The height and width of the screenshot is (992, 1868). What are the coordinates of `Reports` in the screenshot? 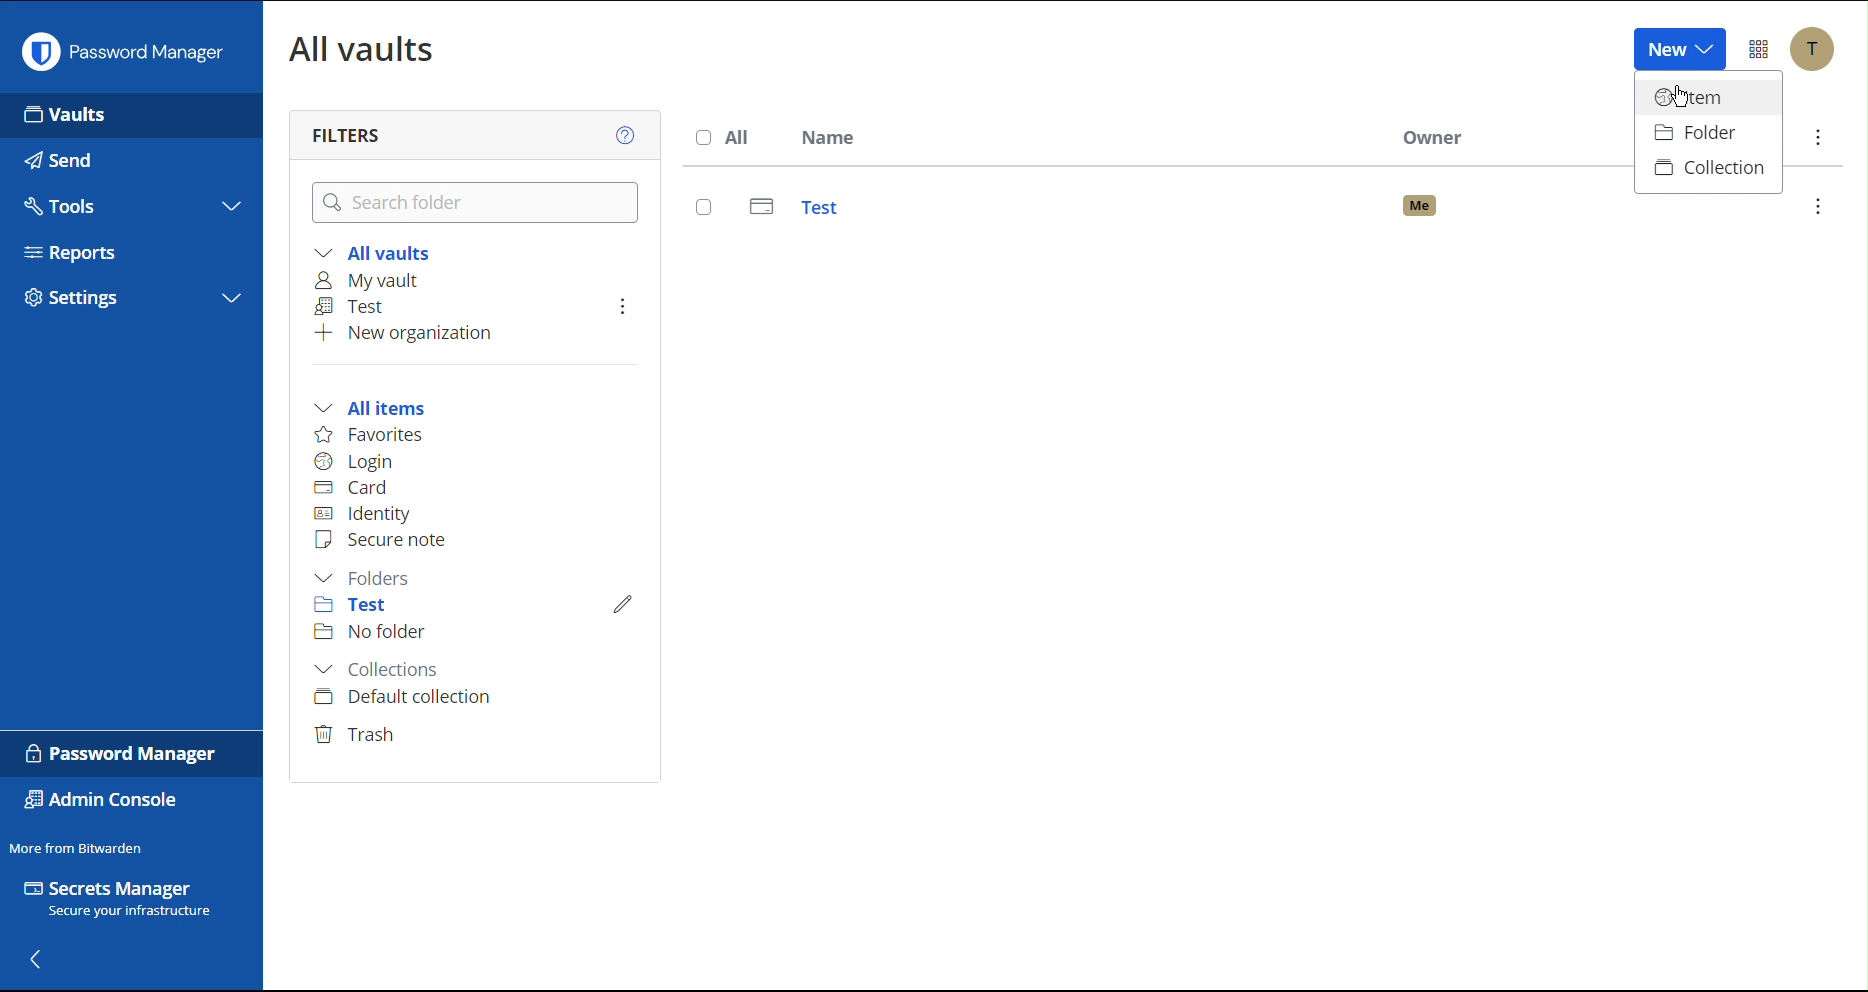 It's located at (132, 247).